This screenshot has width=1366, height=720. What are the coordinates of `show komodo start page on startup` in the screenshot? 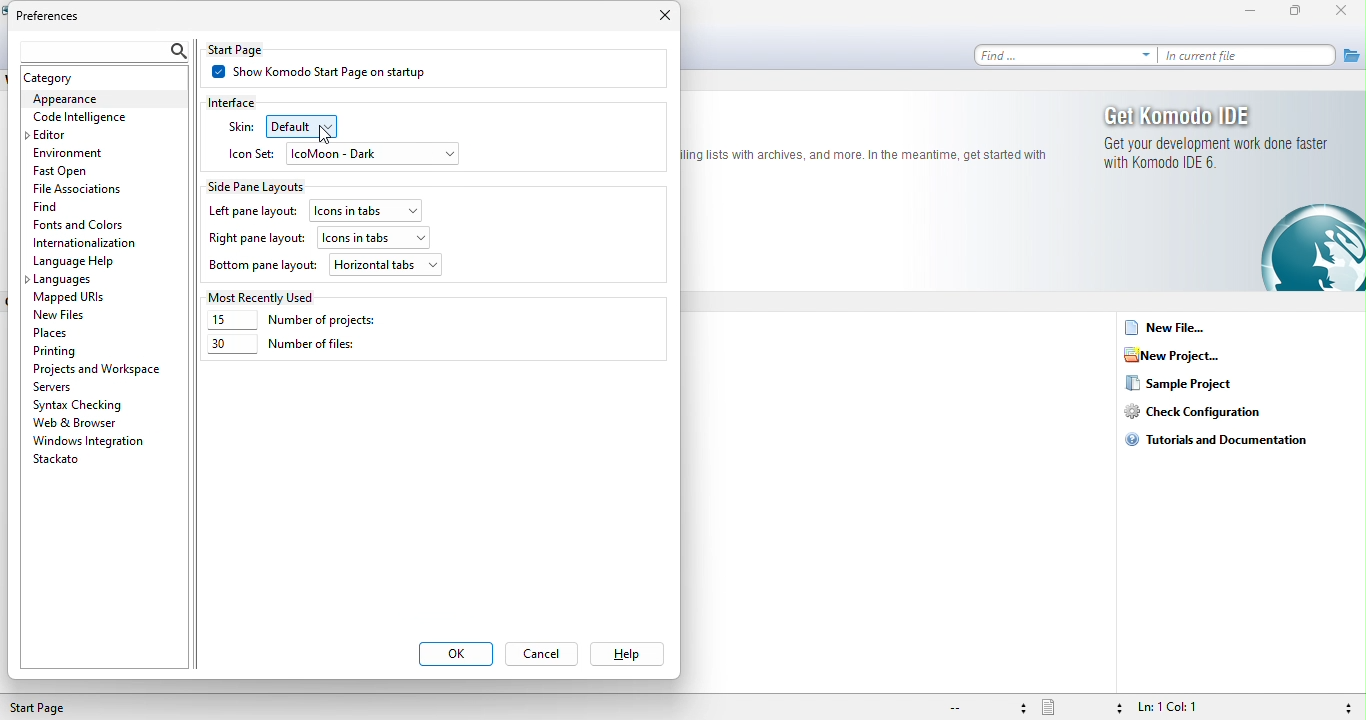 It's located at (333, 74).